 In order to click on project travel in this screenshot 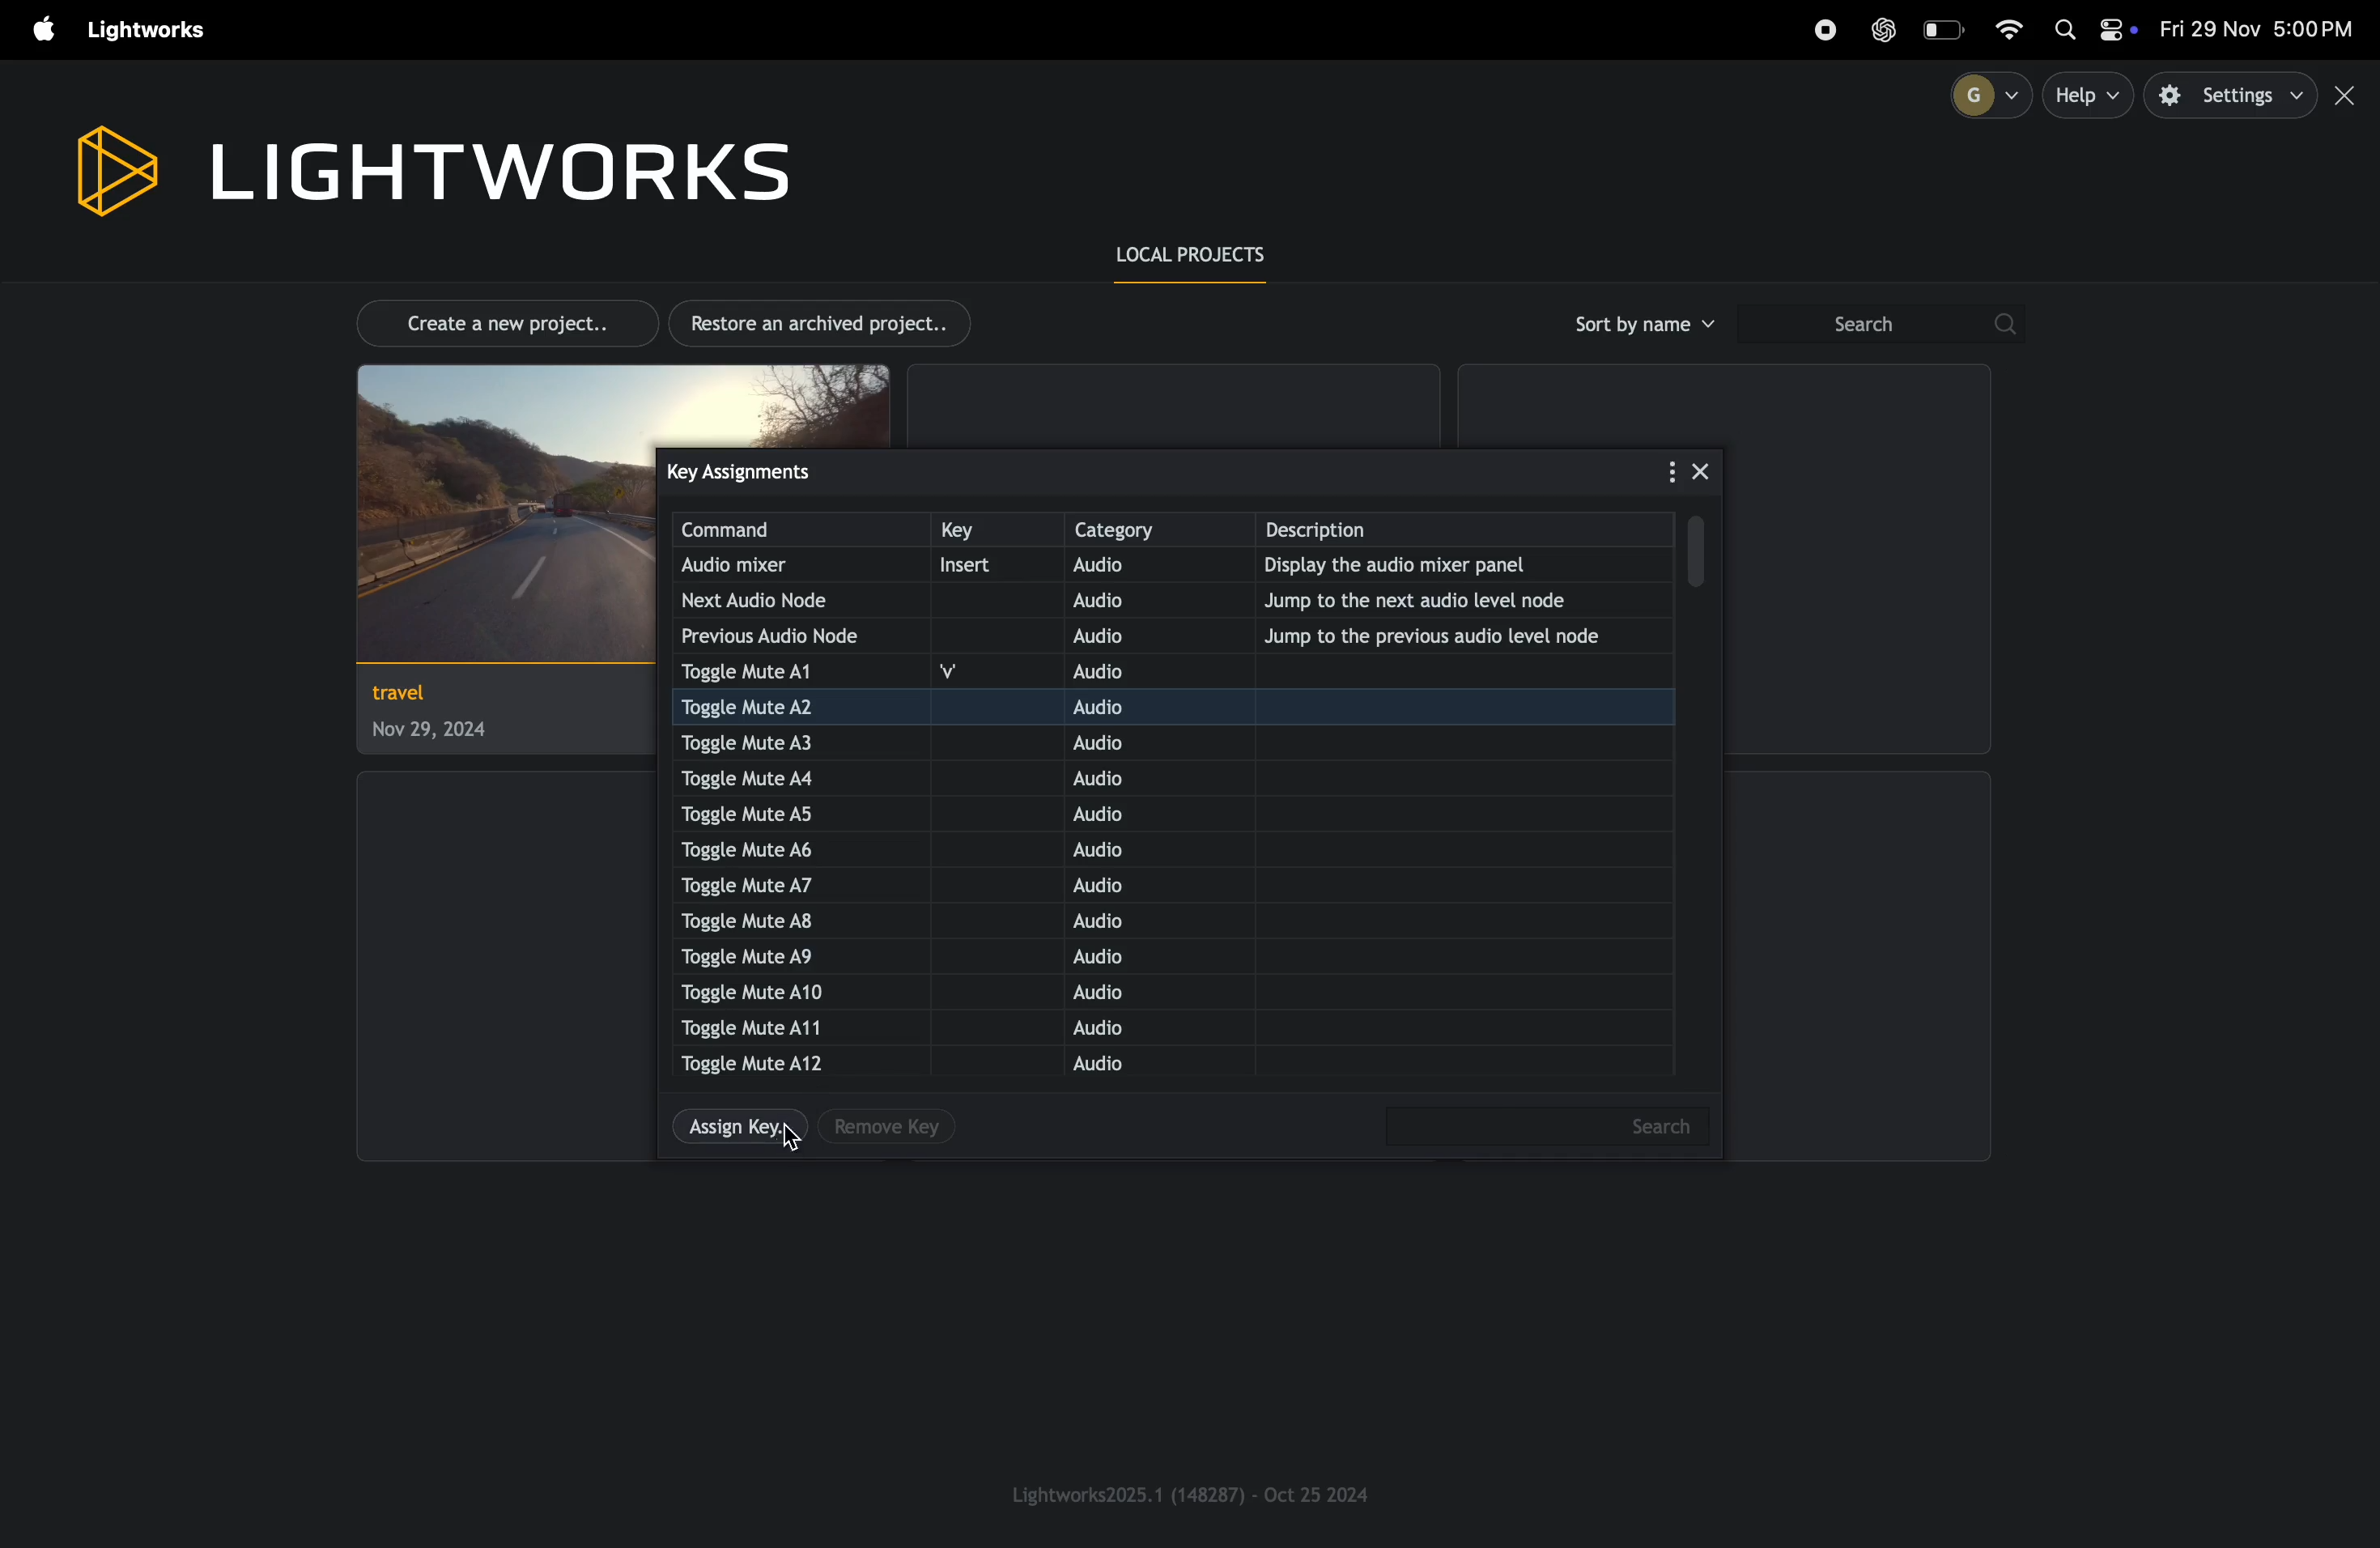, I will do `click(433, 718)`.